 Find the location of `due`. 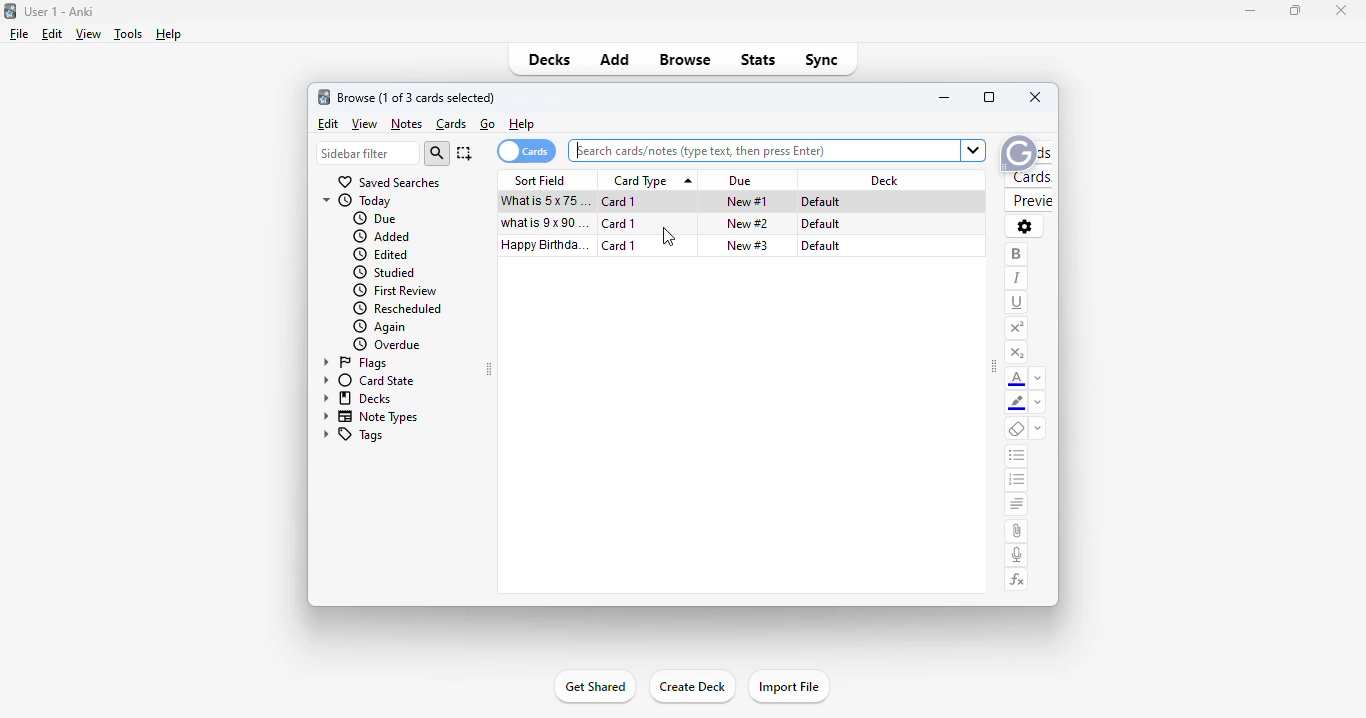

due is located at coordinates (739, 181).